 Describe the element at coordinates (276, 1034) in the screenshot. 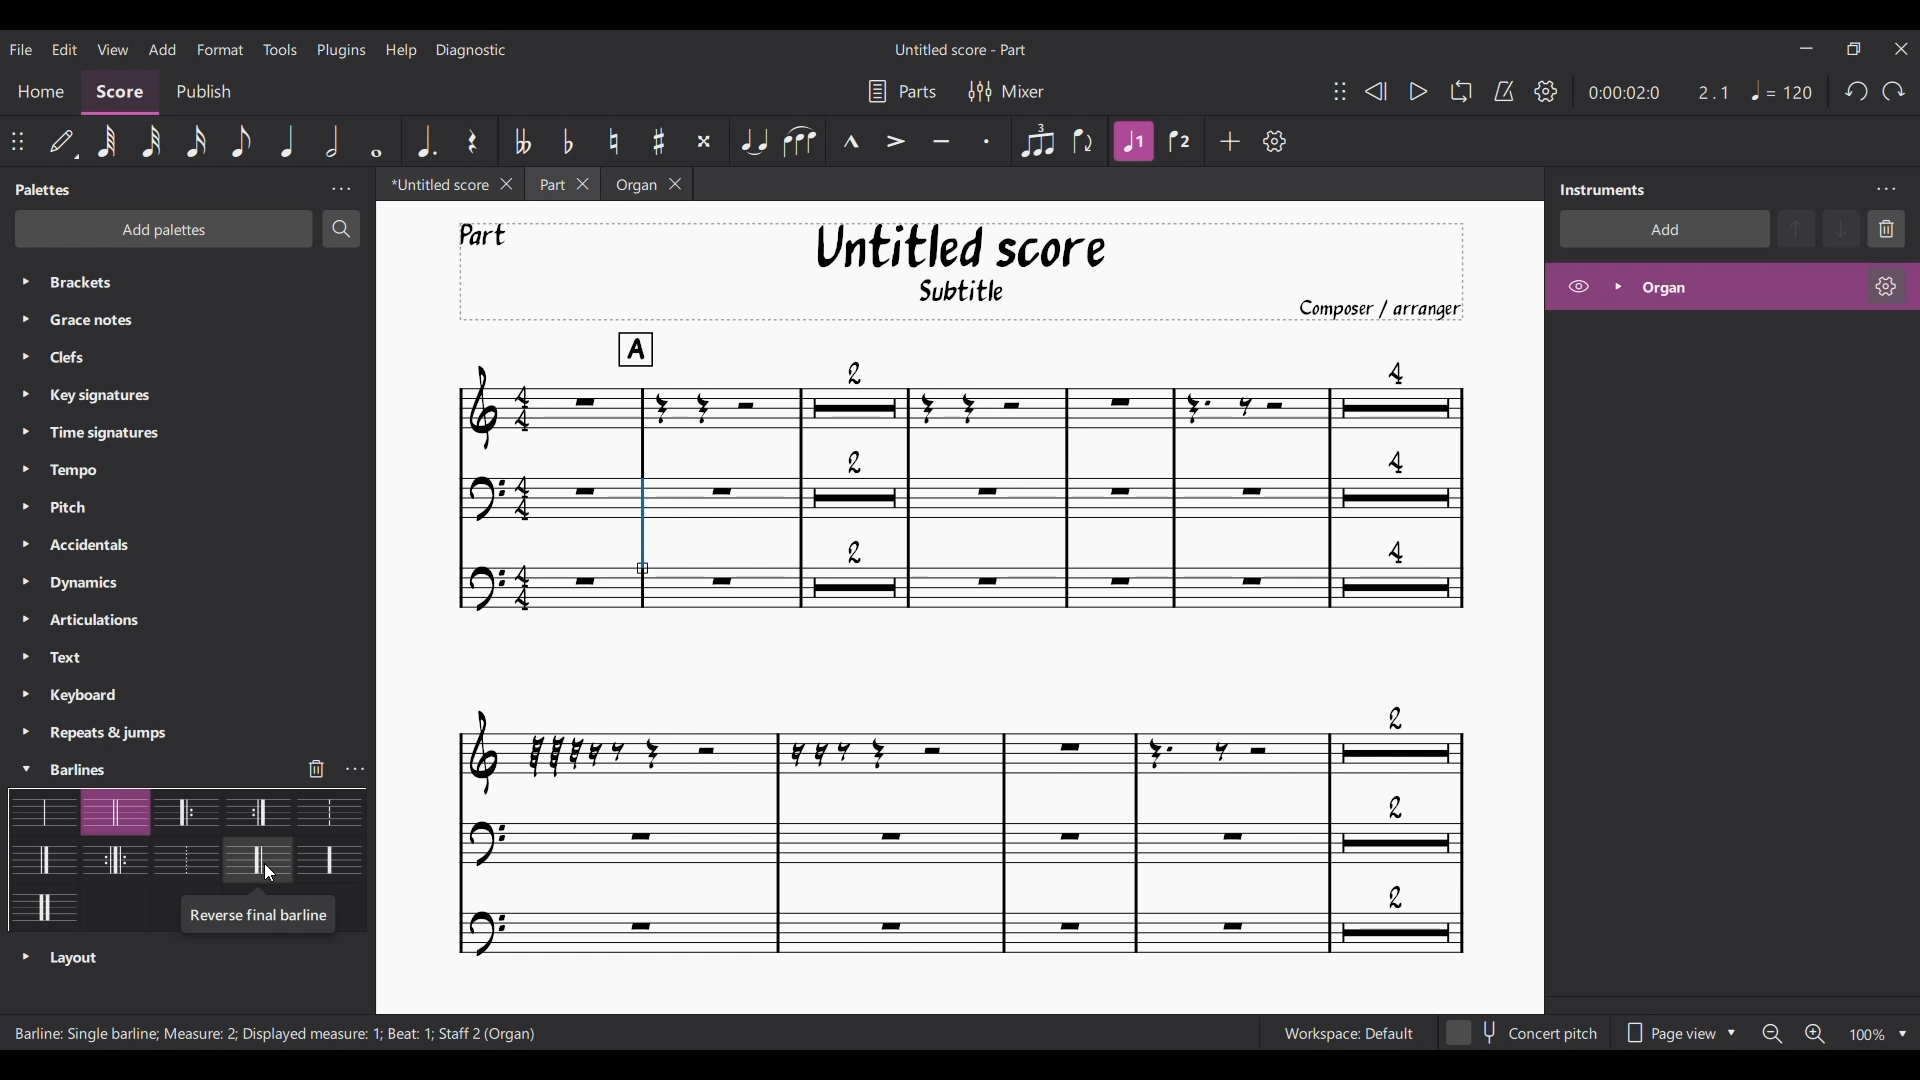

I see `Description of current selection` at that location.